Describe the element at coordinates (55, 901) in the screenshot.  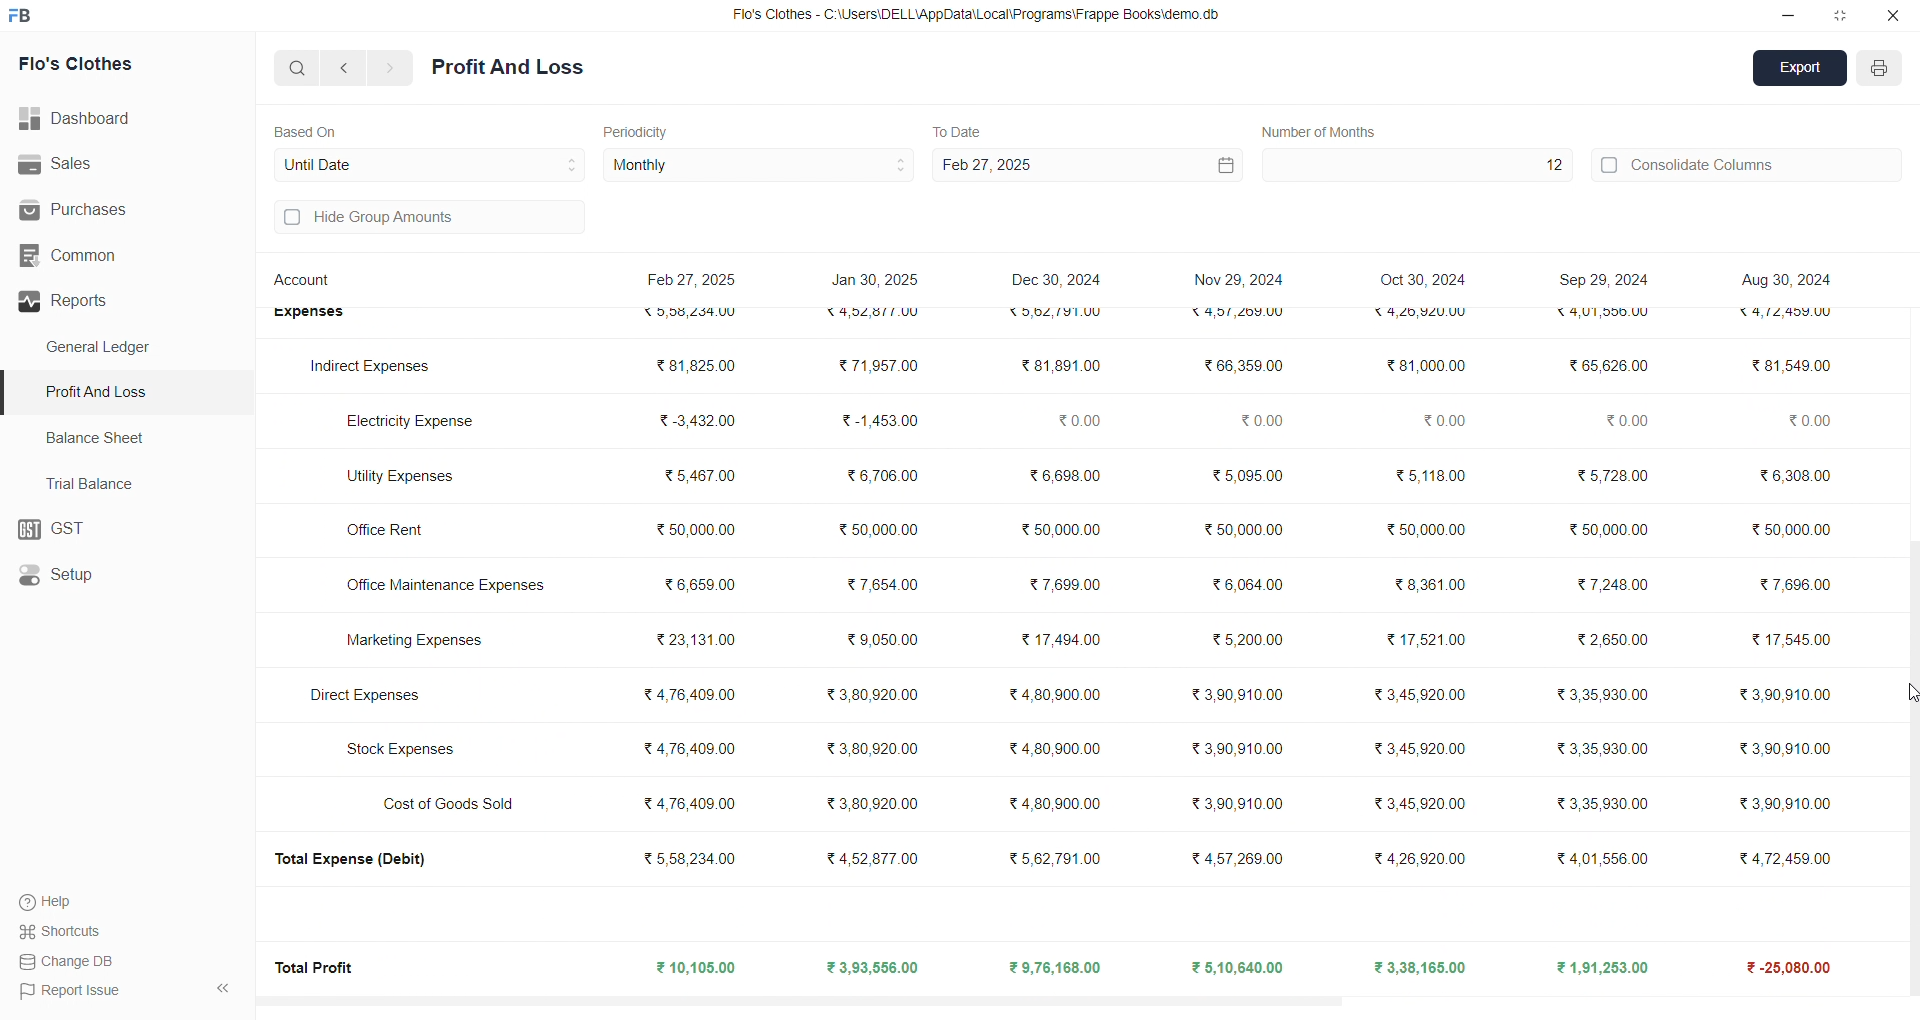
I see `Help` at that location.